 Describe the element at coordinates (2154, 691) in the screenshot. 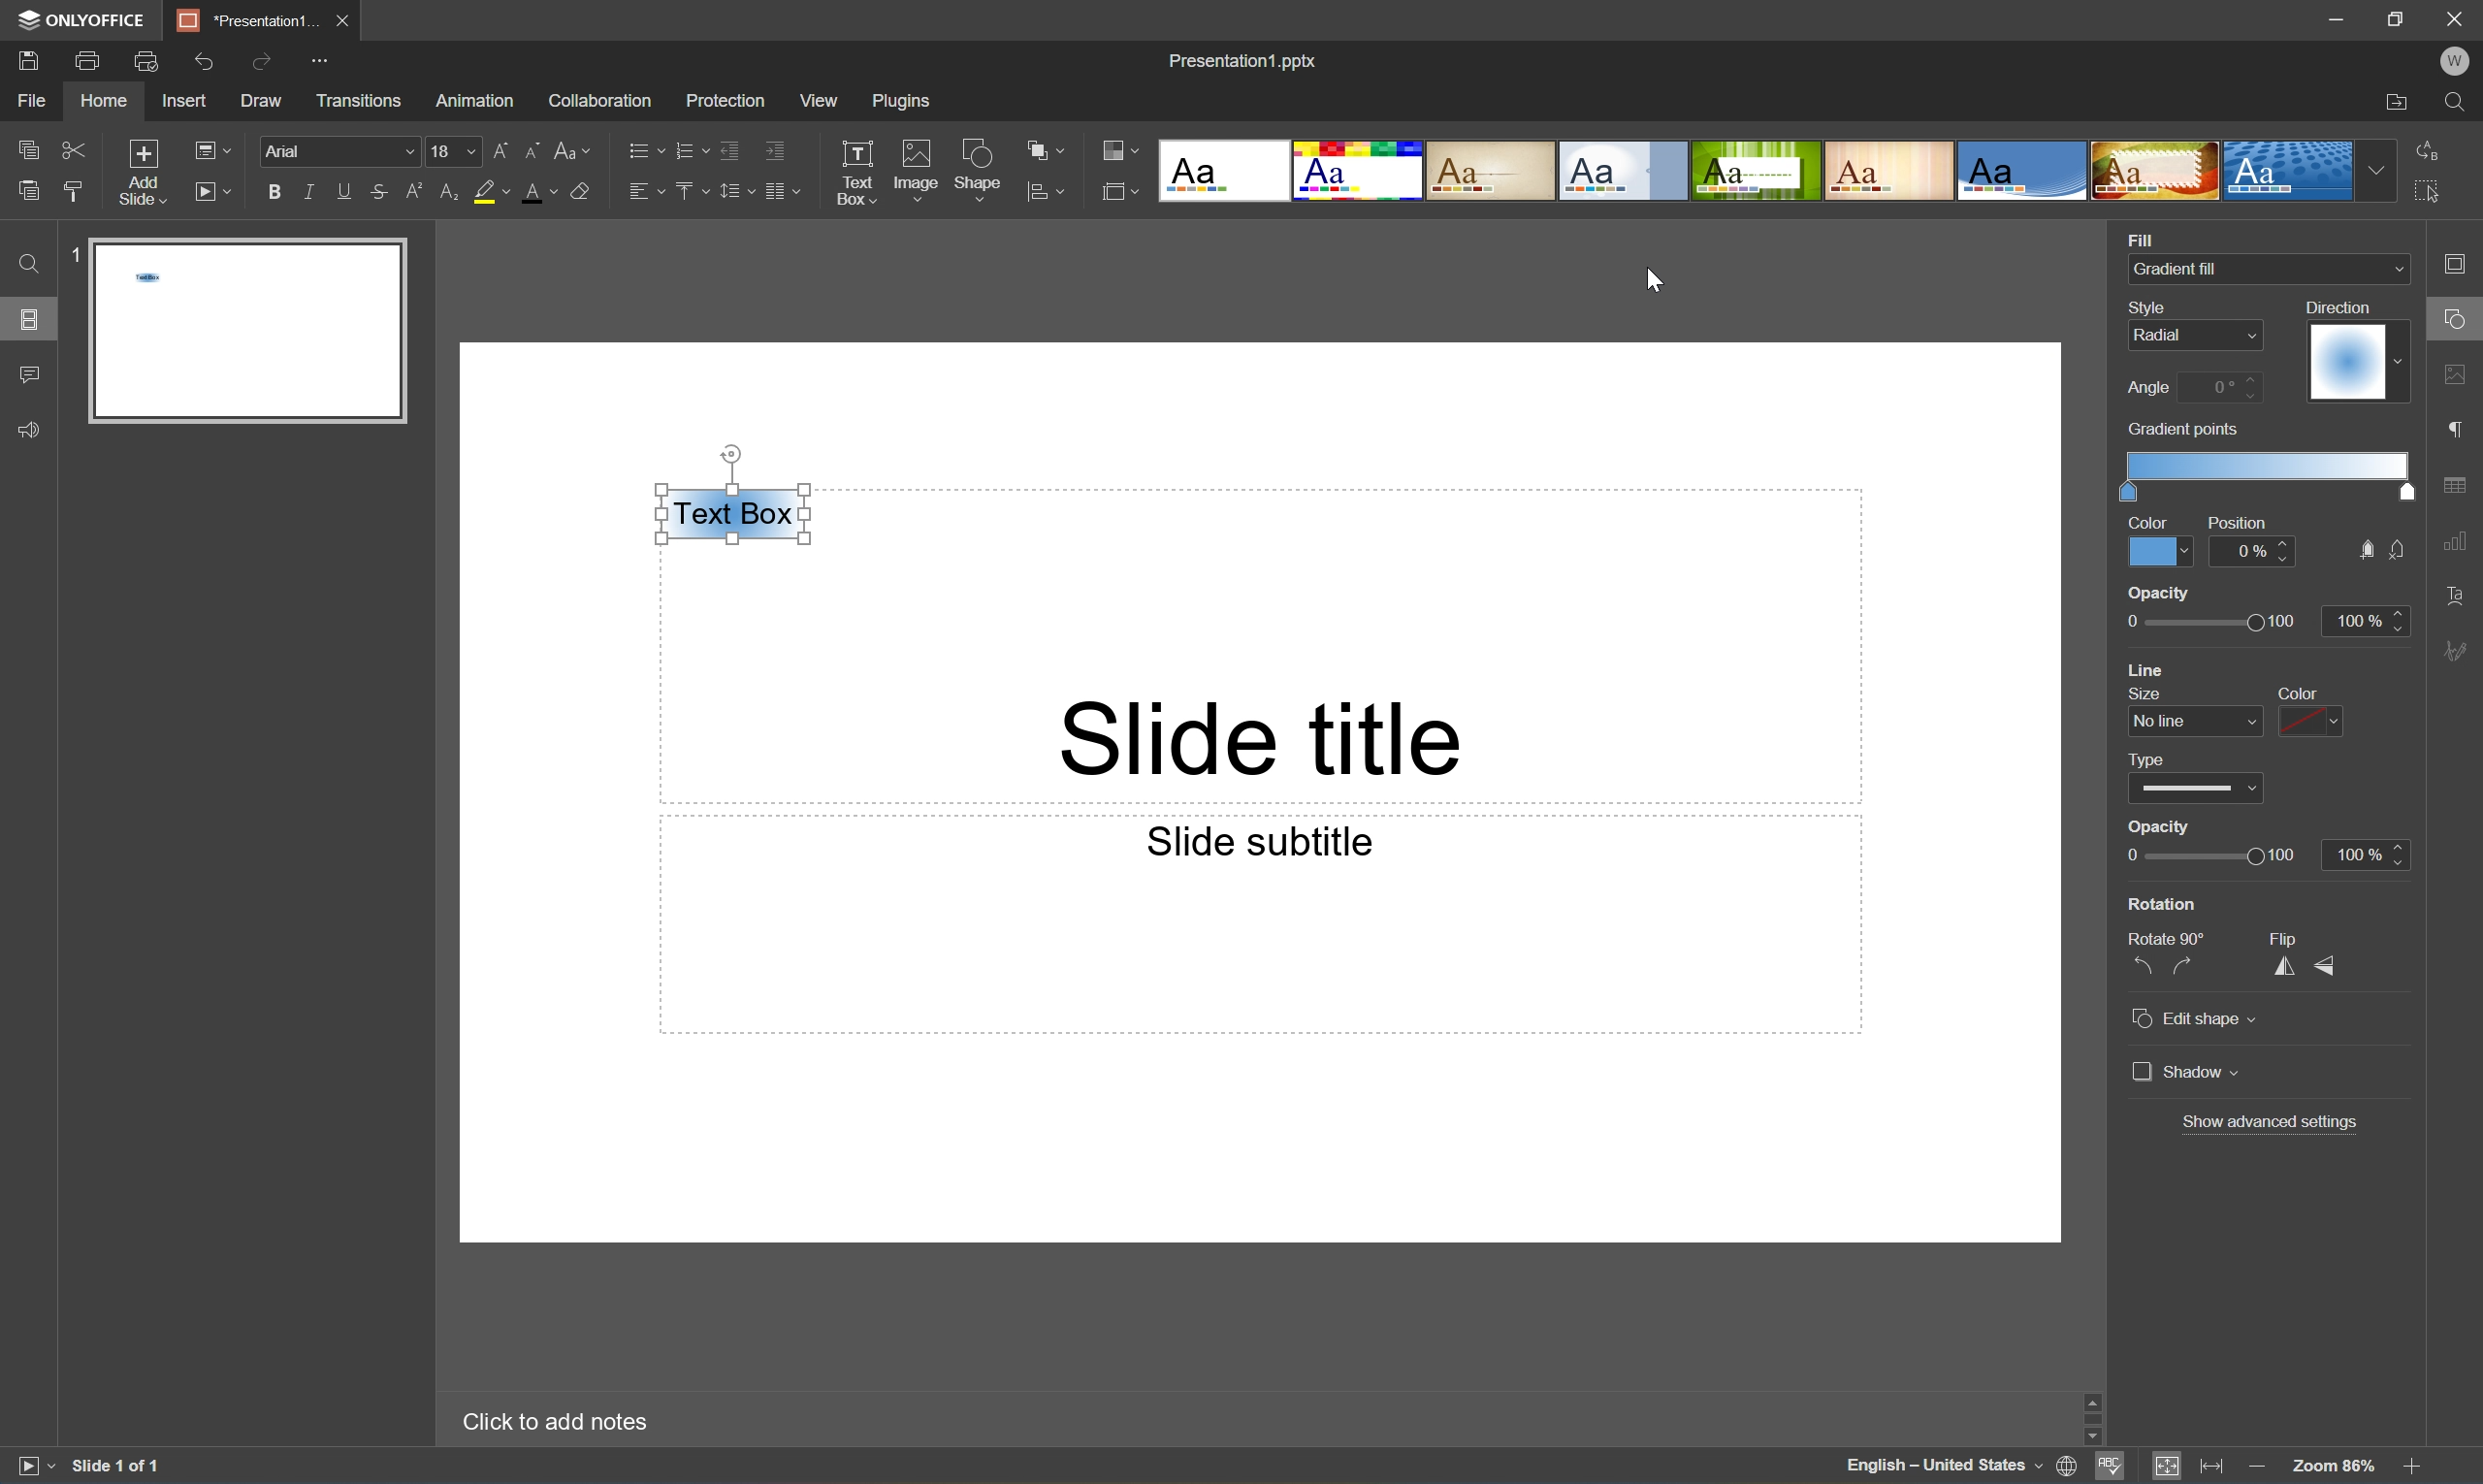

I see `Size` at that location.